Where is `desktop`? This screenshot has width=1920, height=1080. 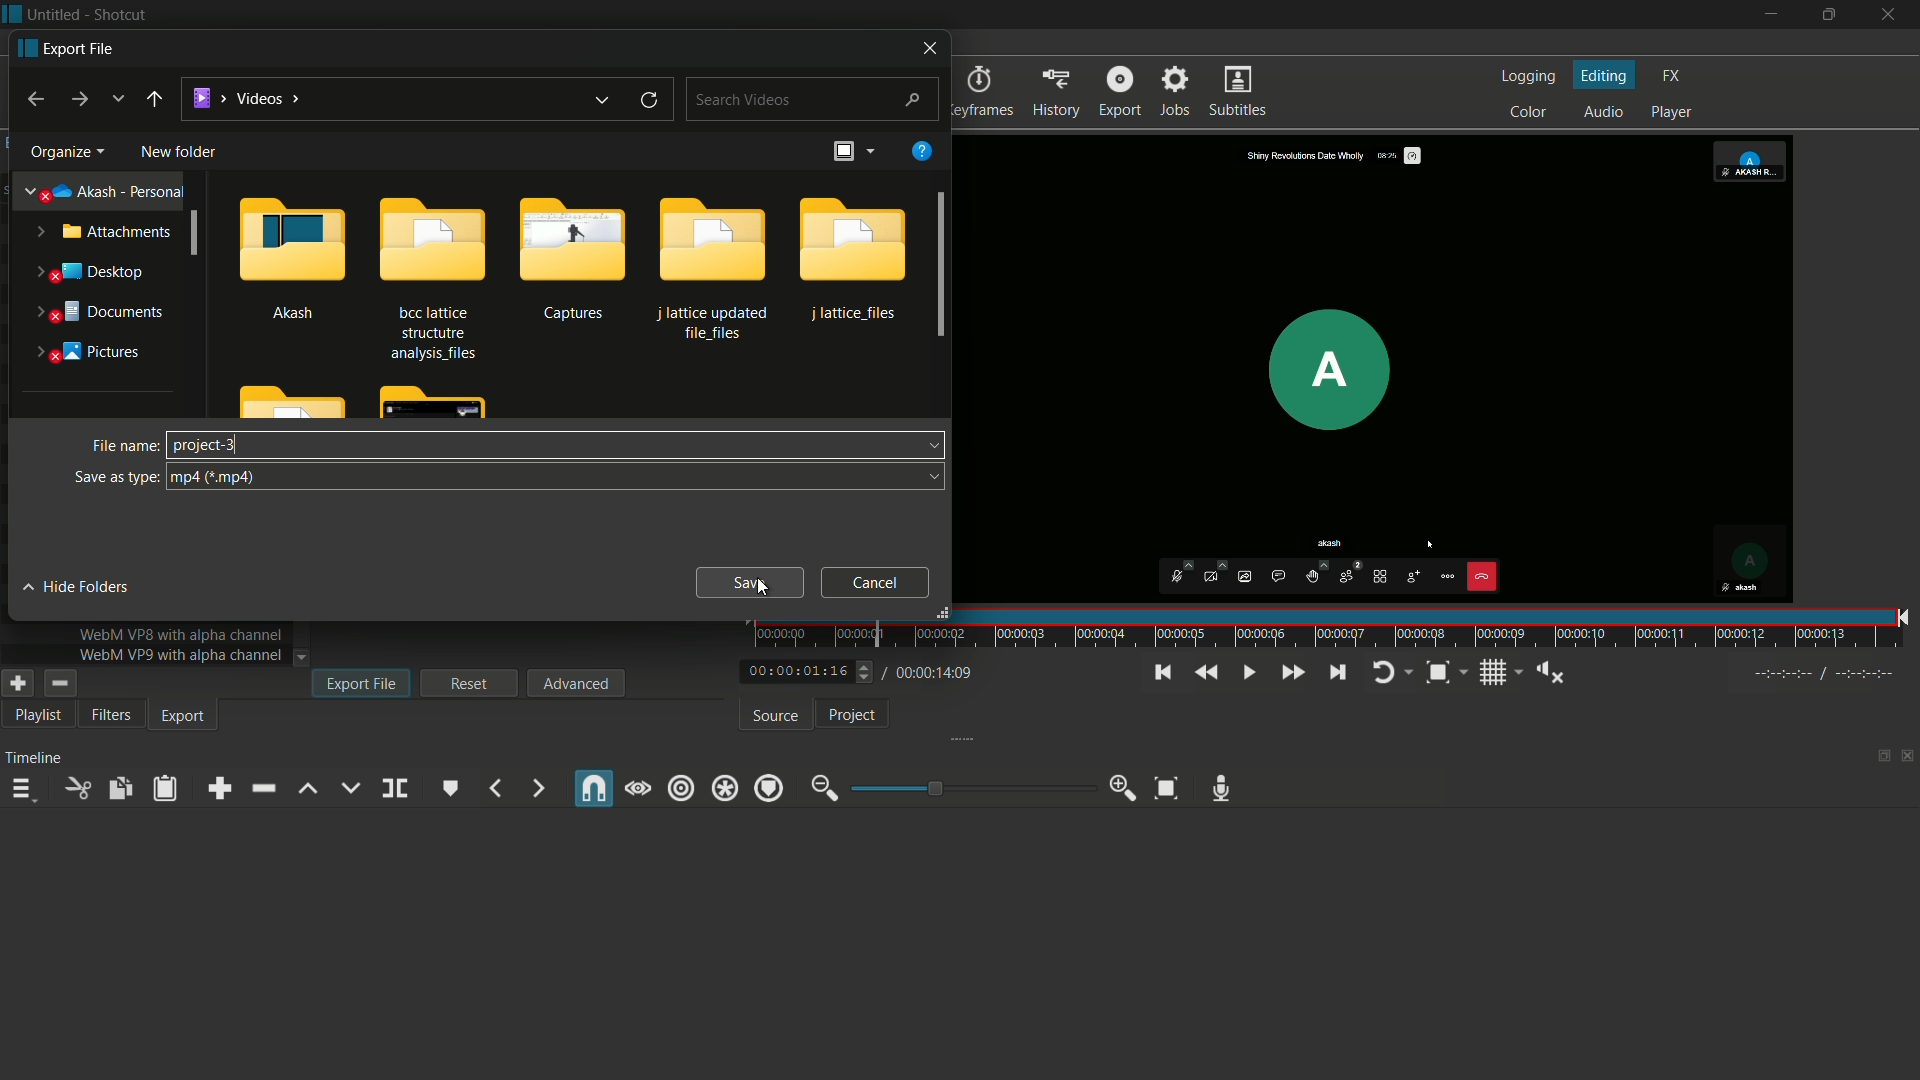
desktop is located at coordinates (93, 272).